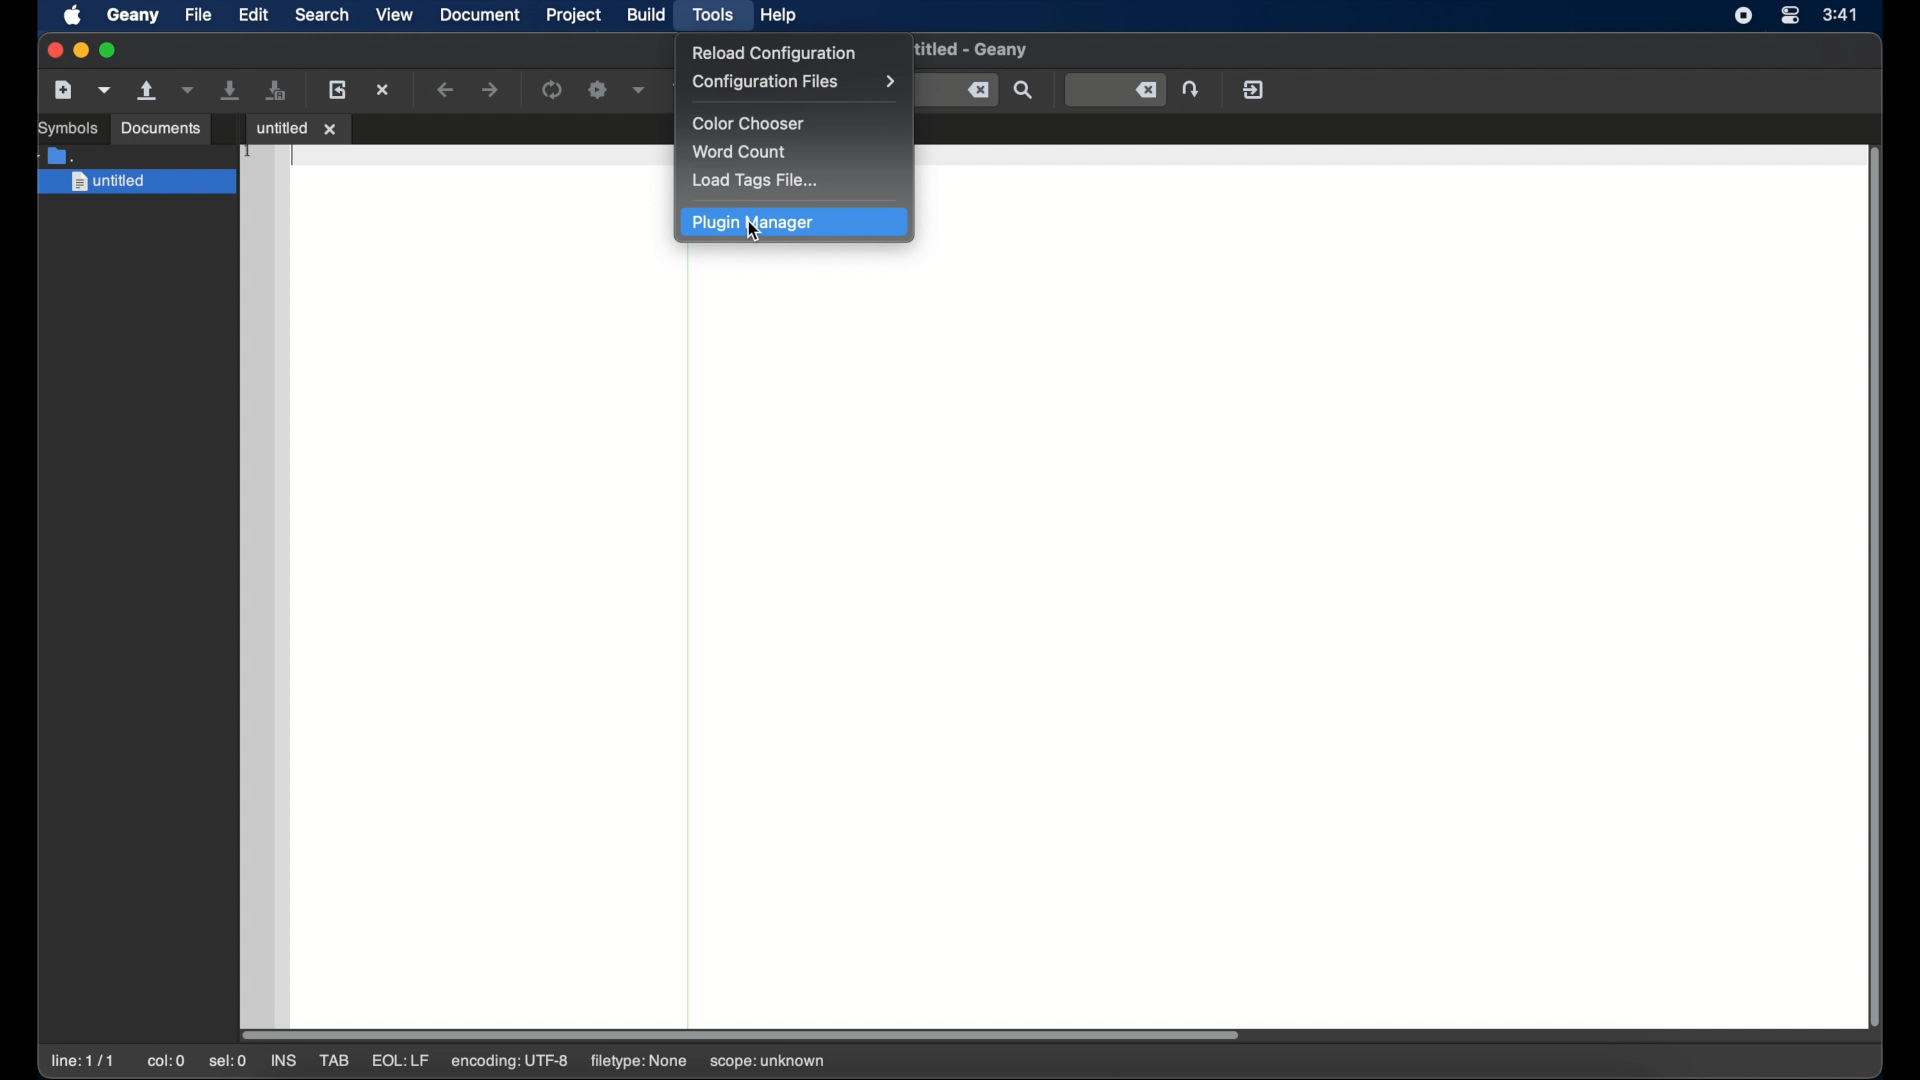 The width and height of the screenshot is (1920, 1080). I want to click on untitled 1, so click(298, 126).